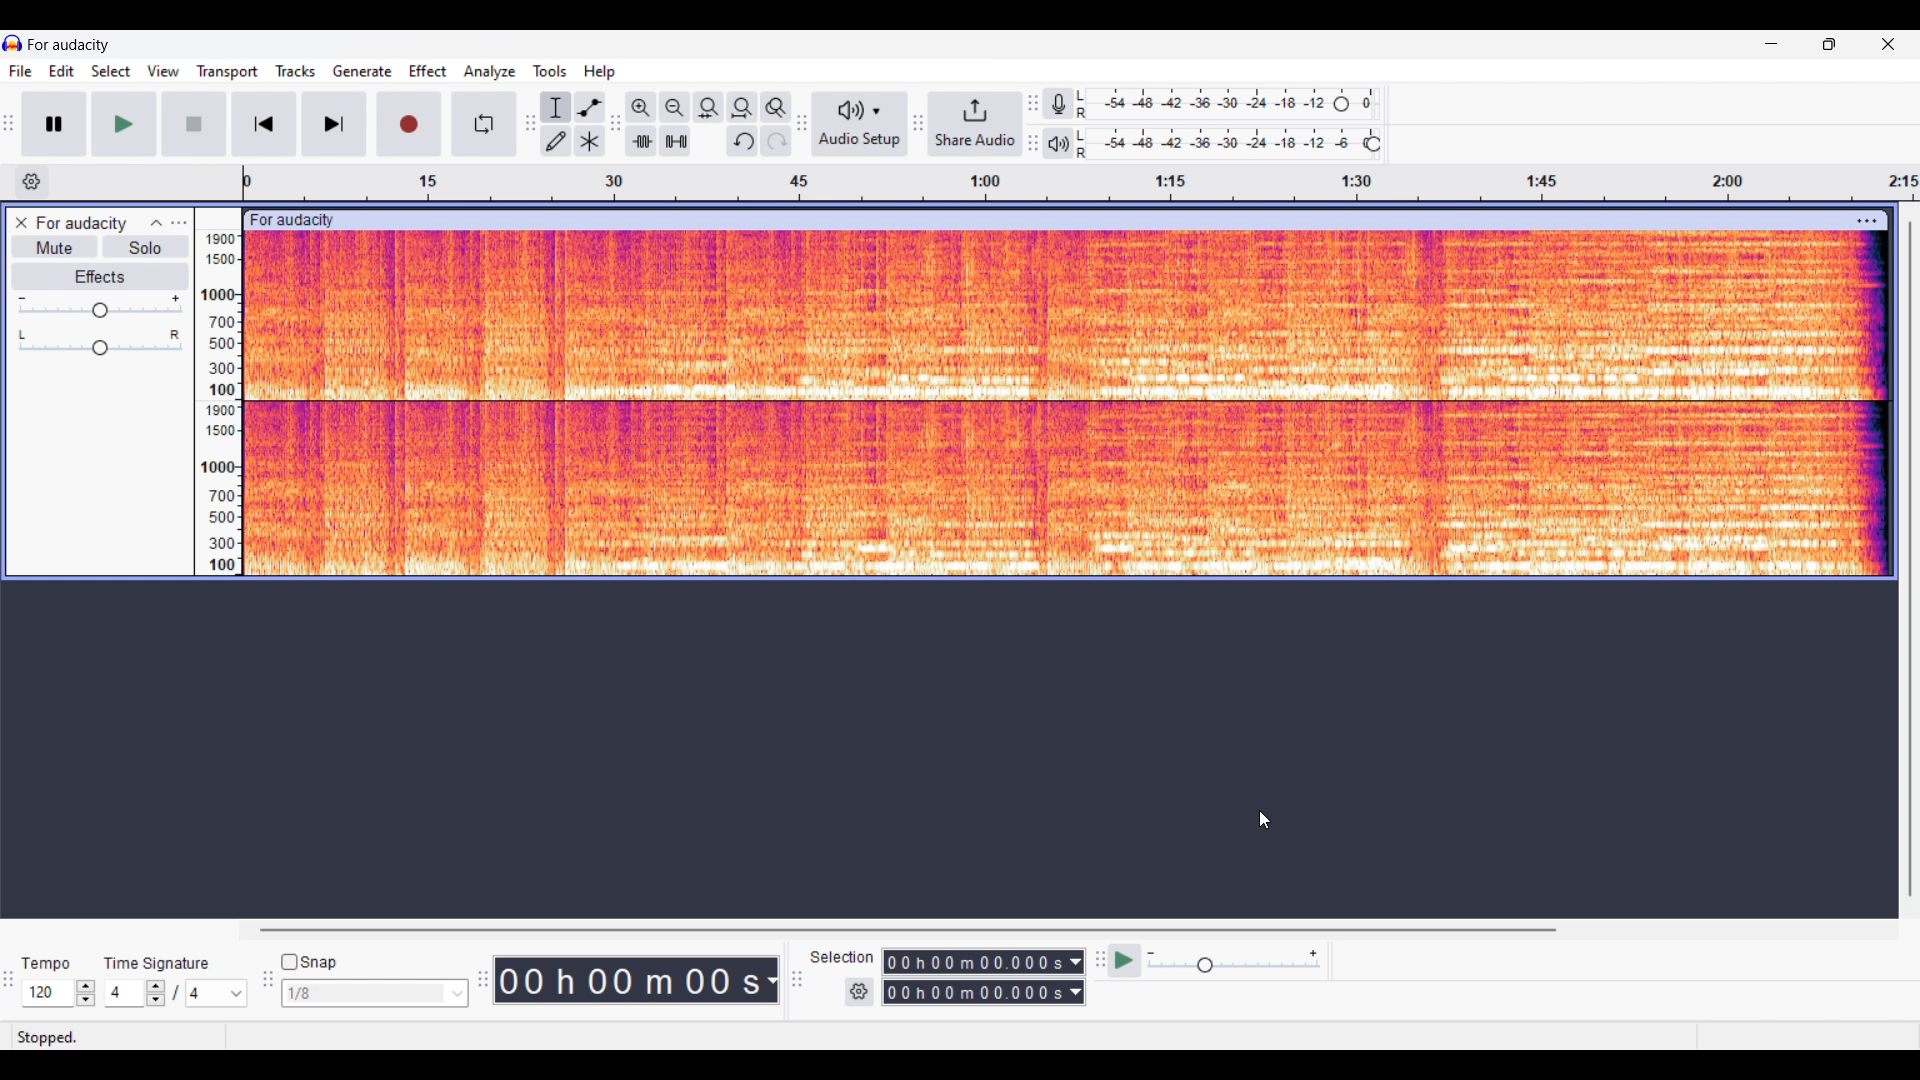 The width and height of the screenshot is (1920, 1080). What do you see at coordinates (309, 962) in the screenshot?
I see `Snap toggle` at bounding box center [309, 962].